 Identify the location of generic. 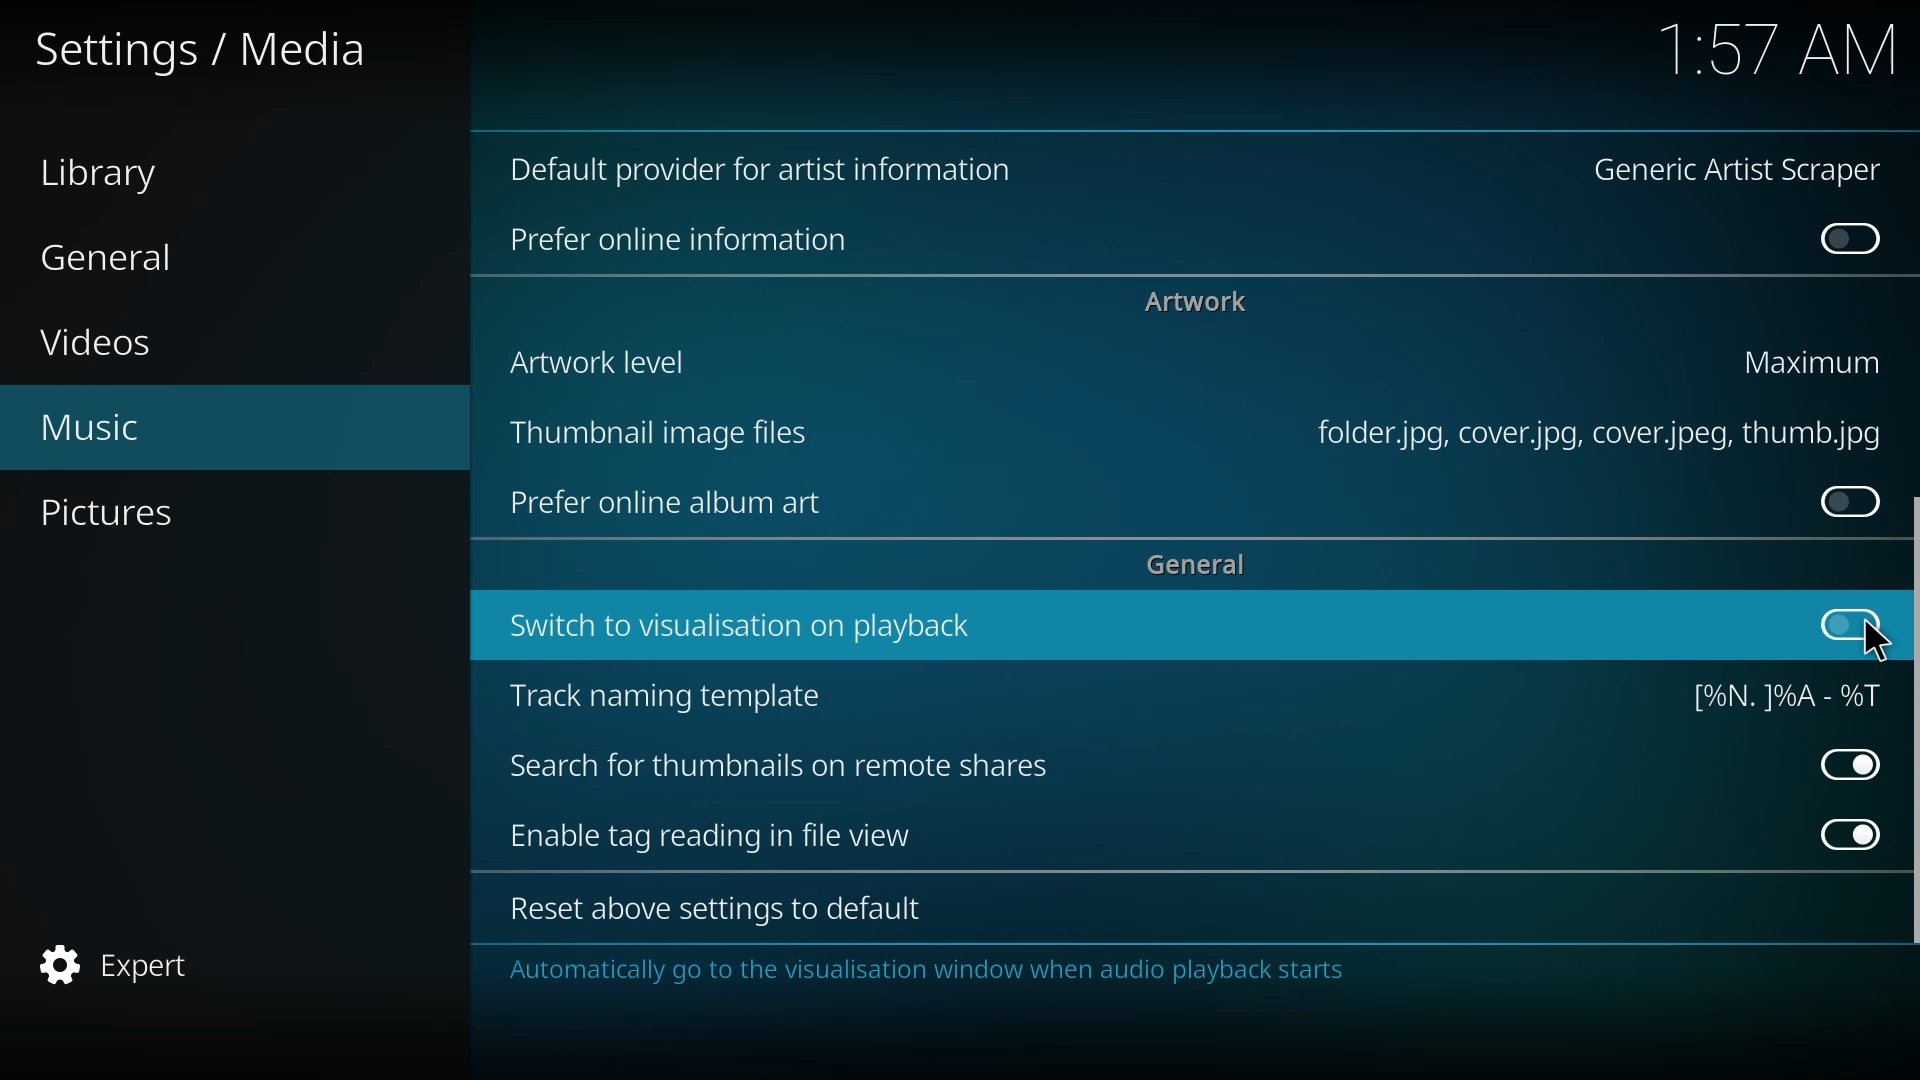
(1742, 172).